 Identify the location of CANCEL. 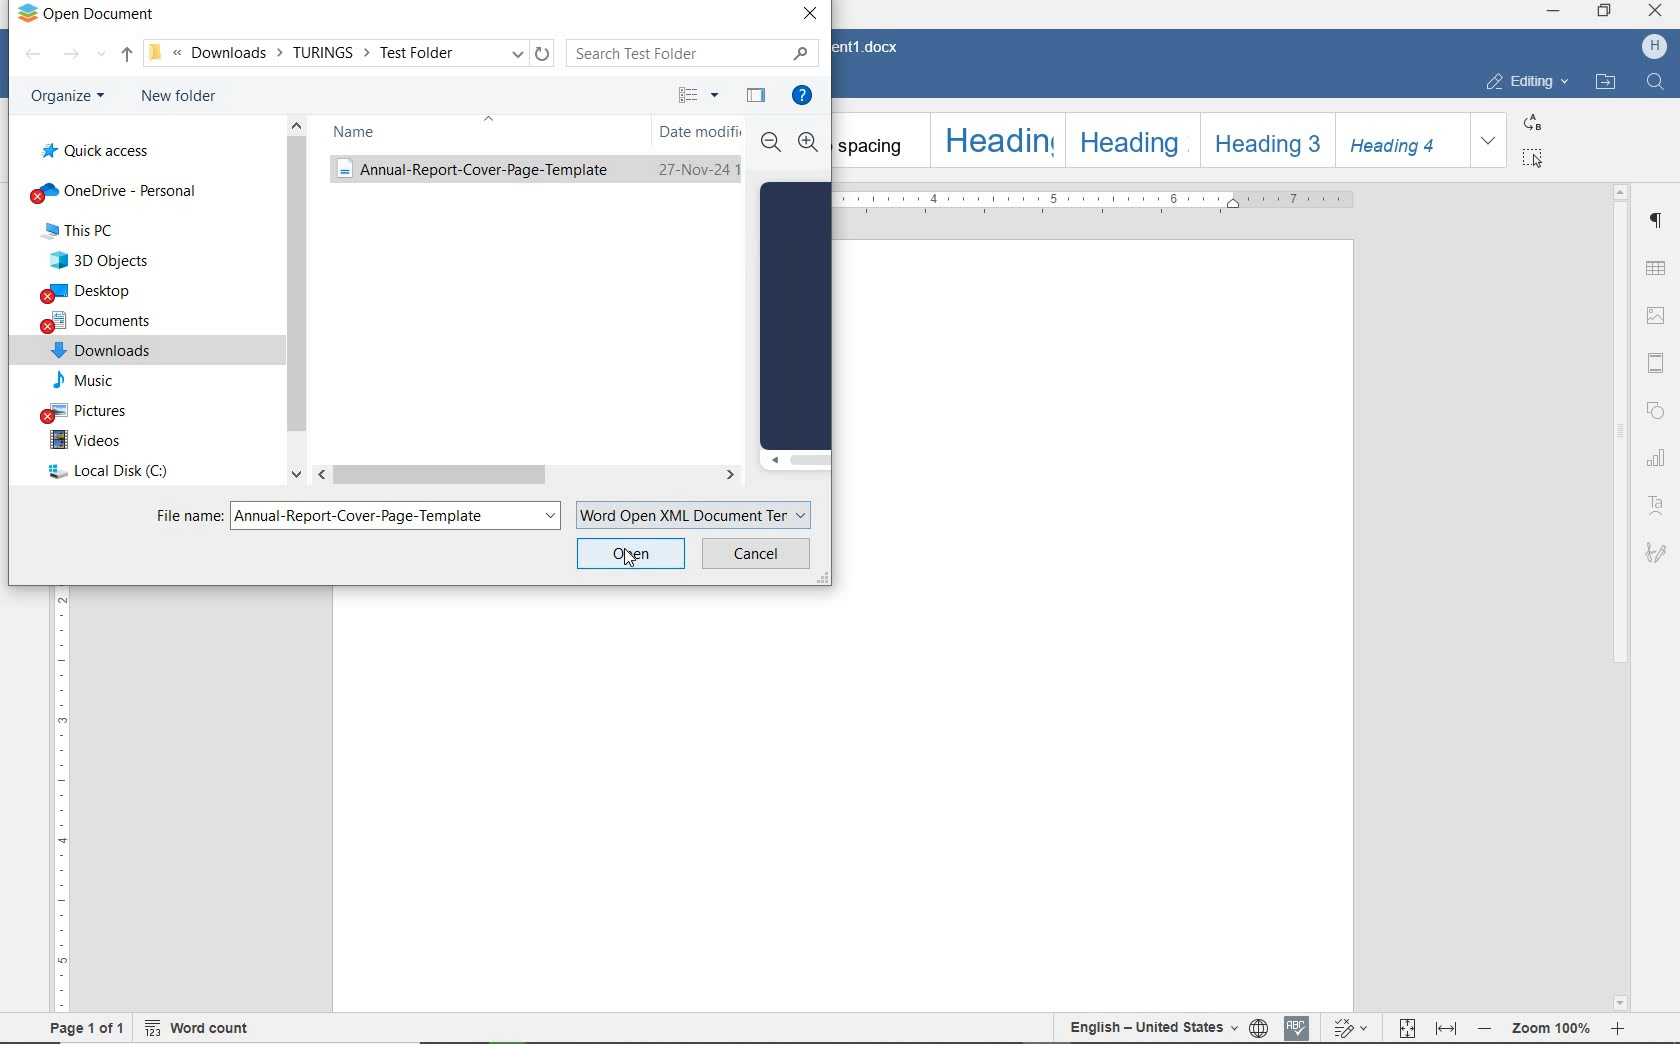
(756, 553).